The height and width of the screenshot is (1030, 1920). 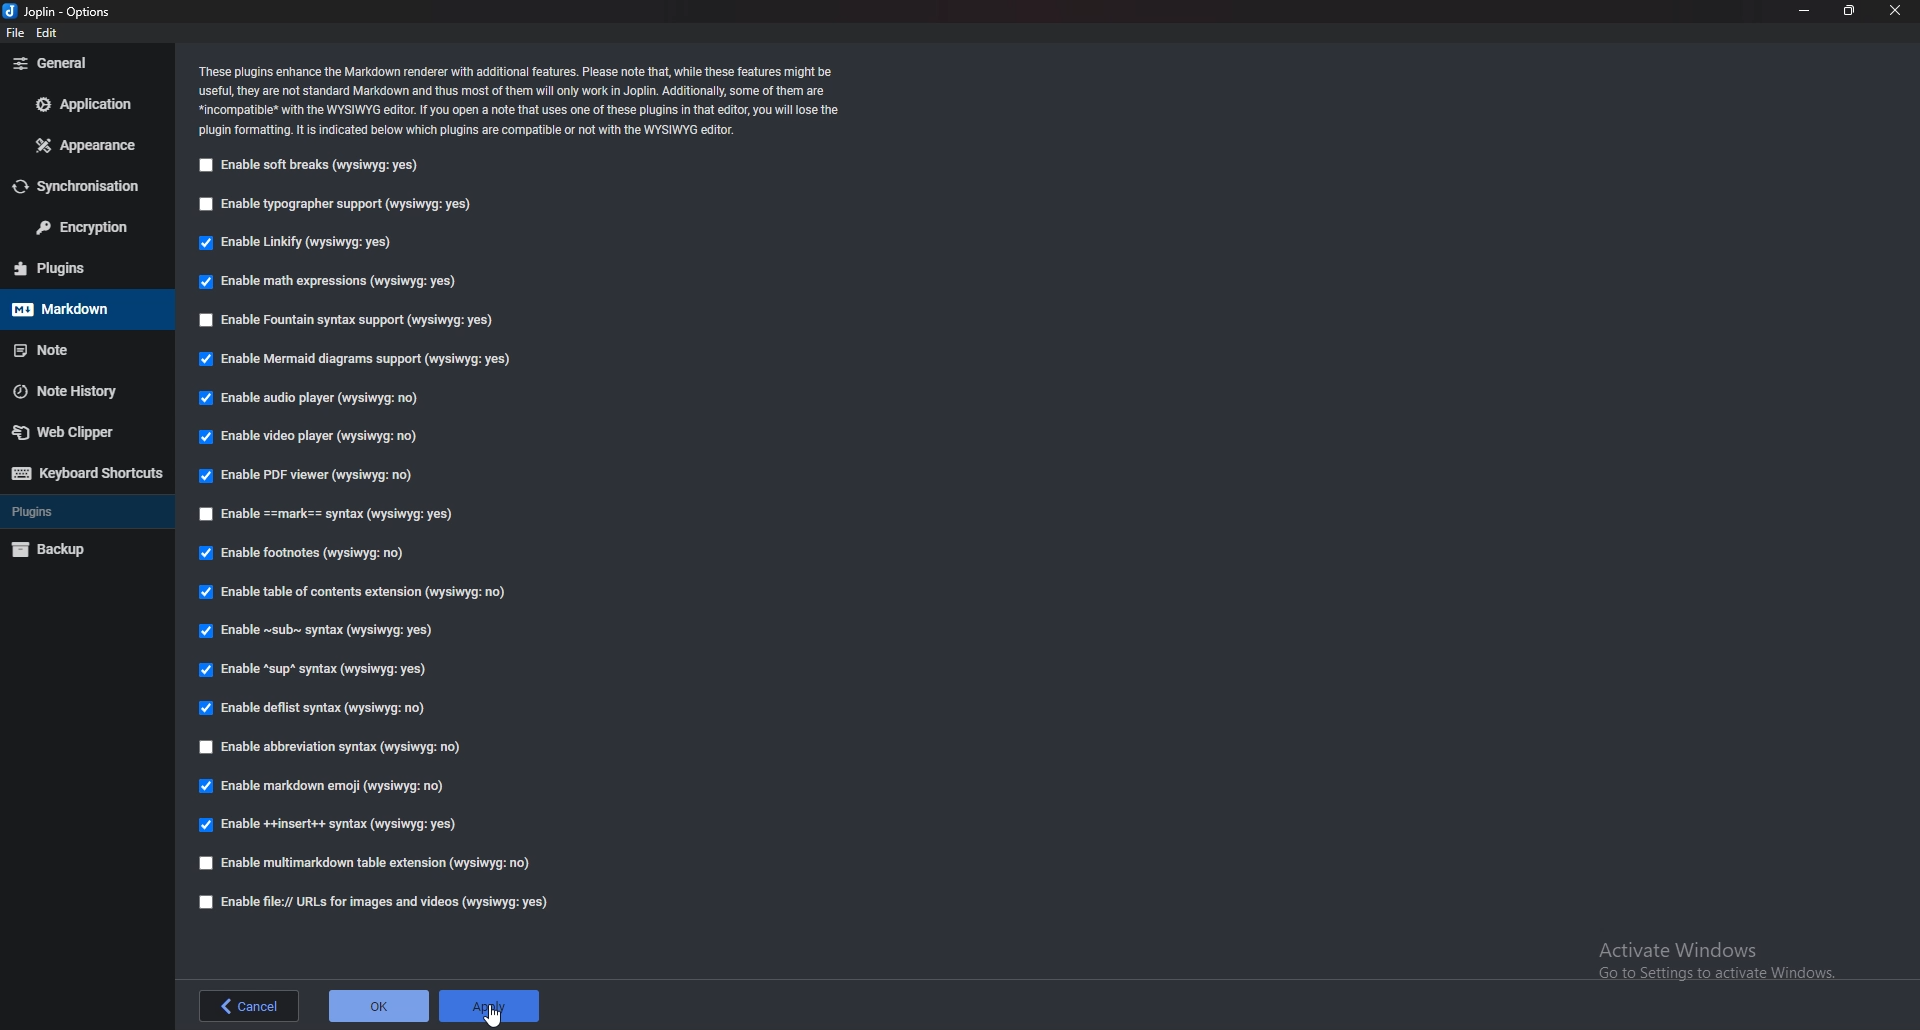 I want to click on back, so click(x=247, y=1005).